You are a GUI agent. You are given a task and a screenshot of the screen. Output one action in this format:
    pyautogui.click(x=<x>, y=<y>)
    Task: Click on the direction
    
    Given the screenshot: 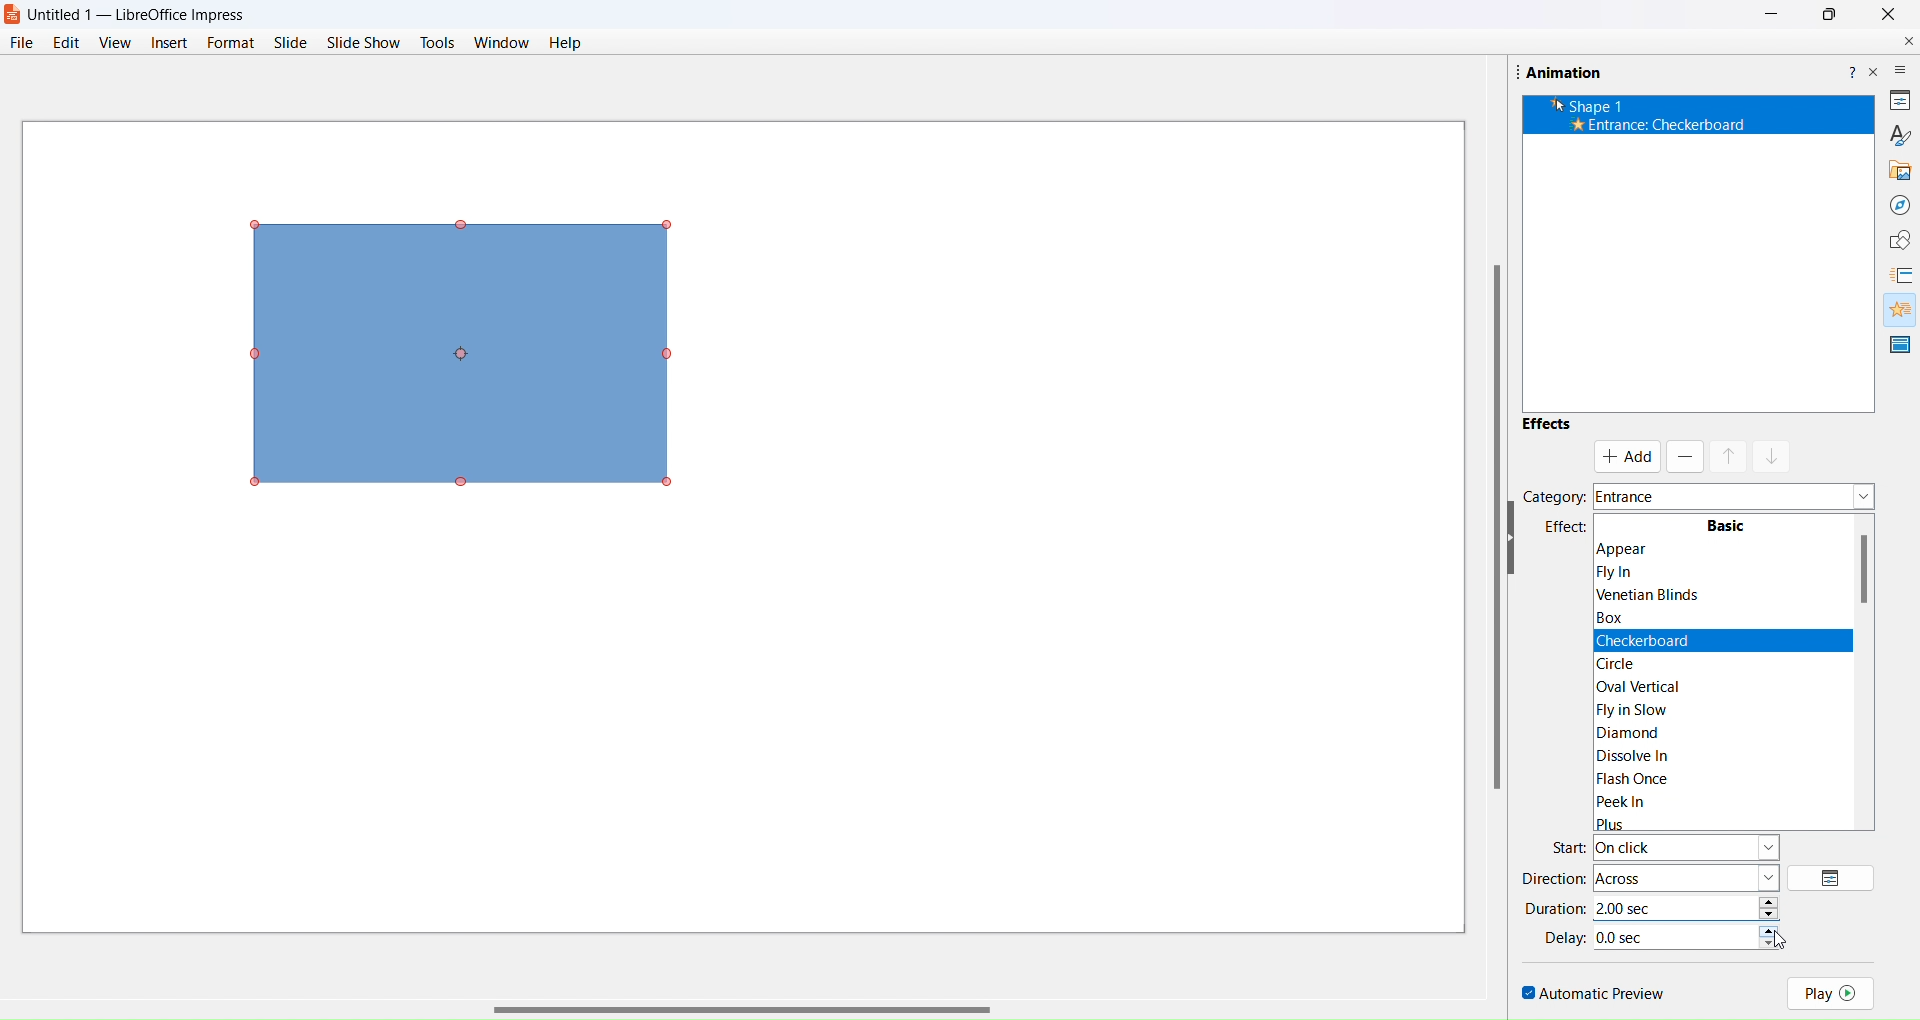 What is the action you would take?
    pyautogui.click(x=1550, y=879)
    